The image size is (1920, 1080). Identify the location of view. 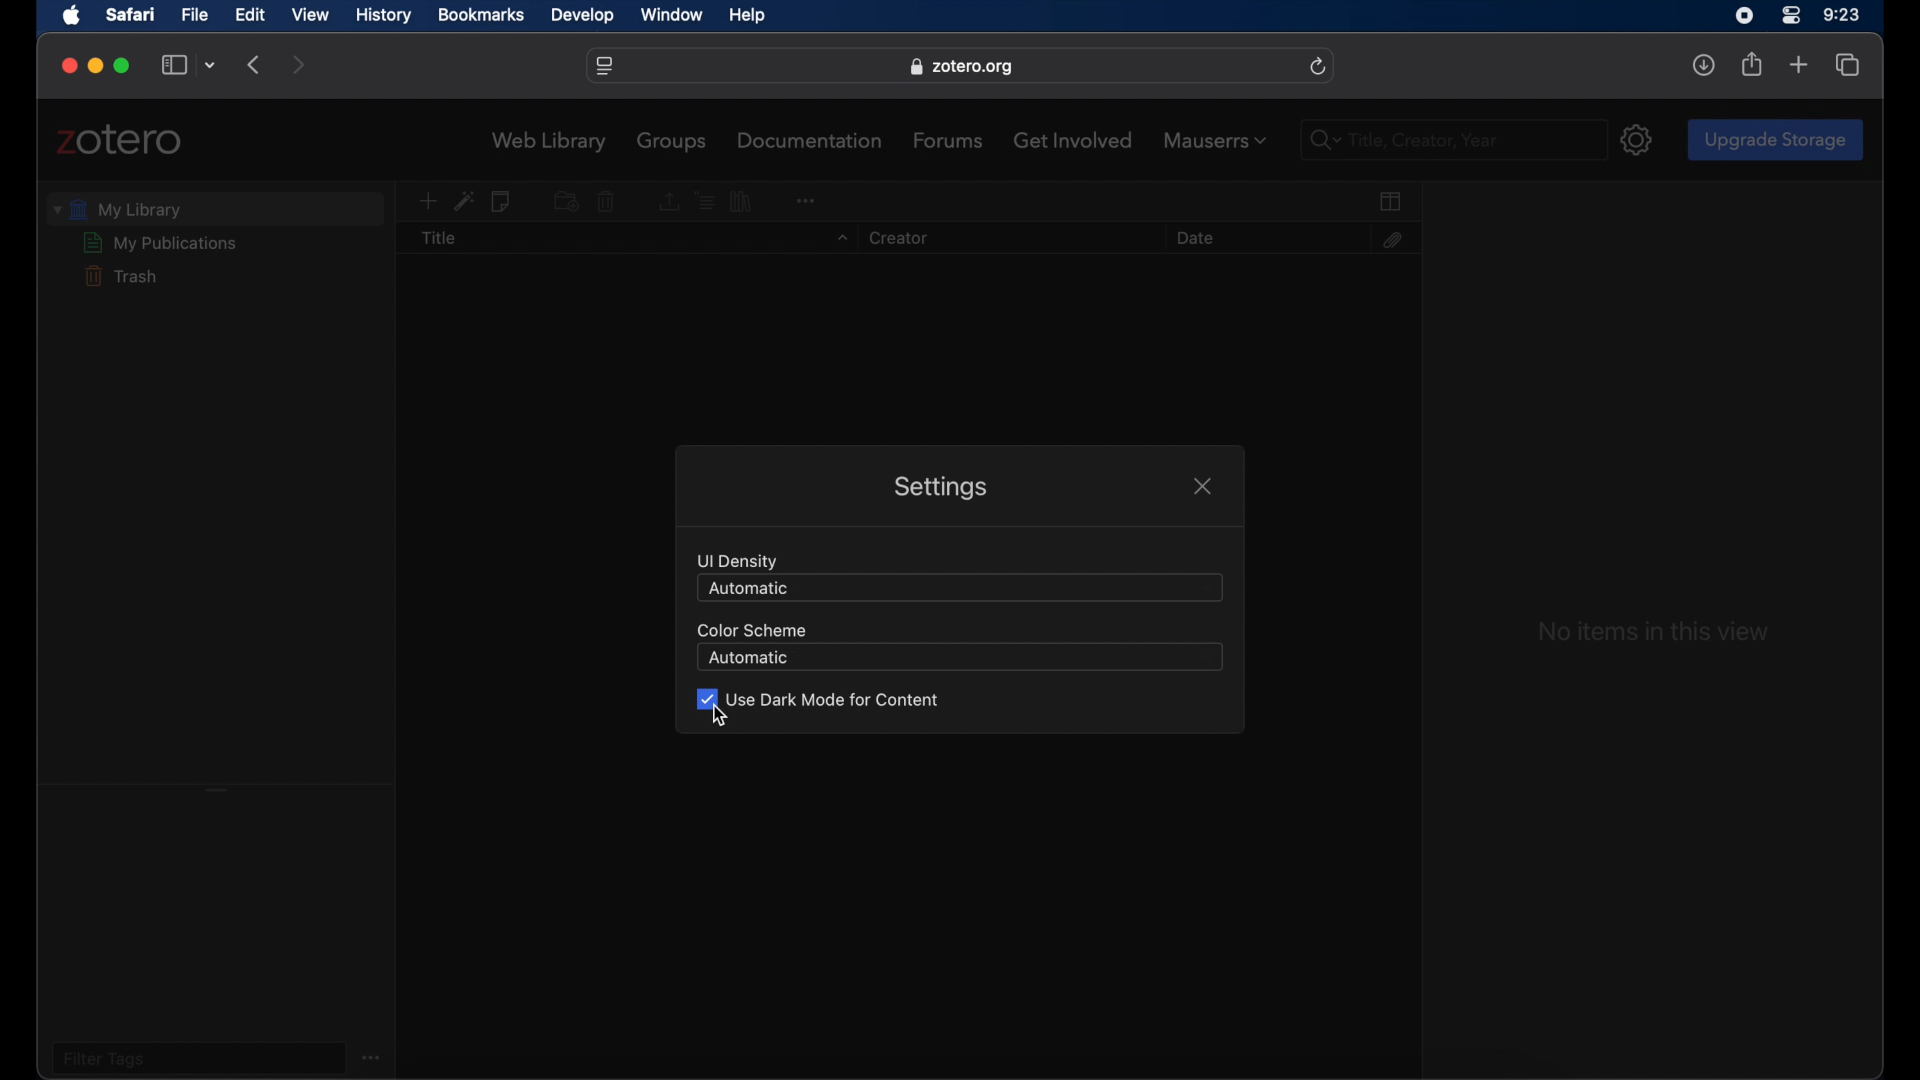
(311, 14).